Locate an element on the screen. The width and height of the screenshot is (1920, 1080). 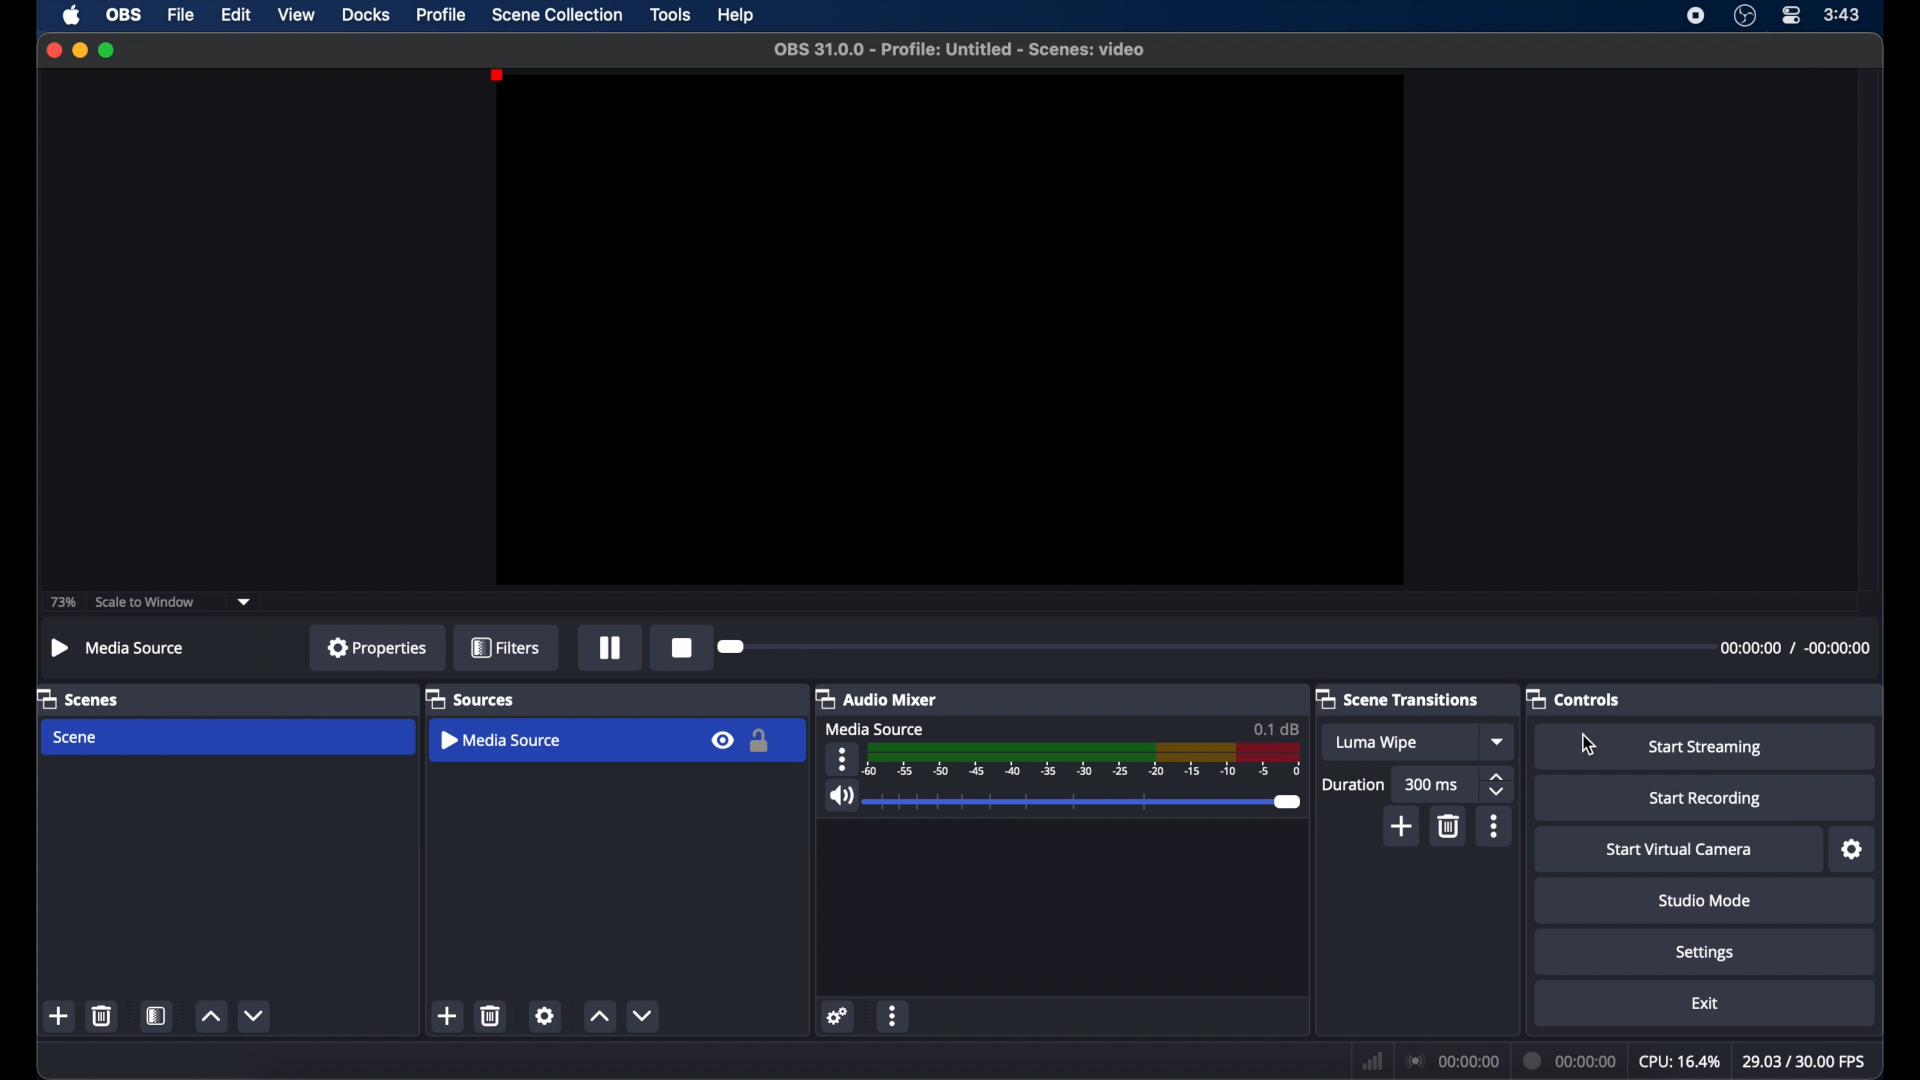
sources is located at coordinates (469, 700).